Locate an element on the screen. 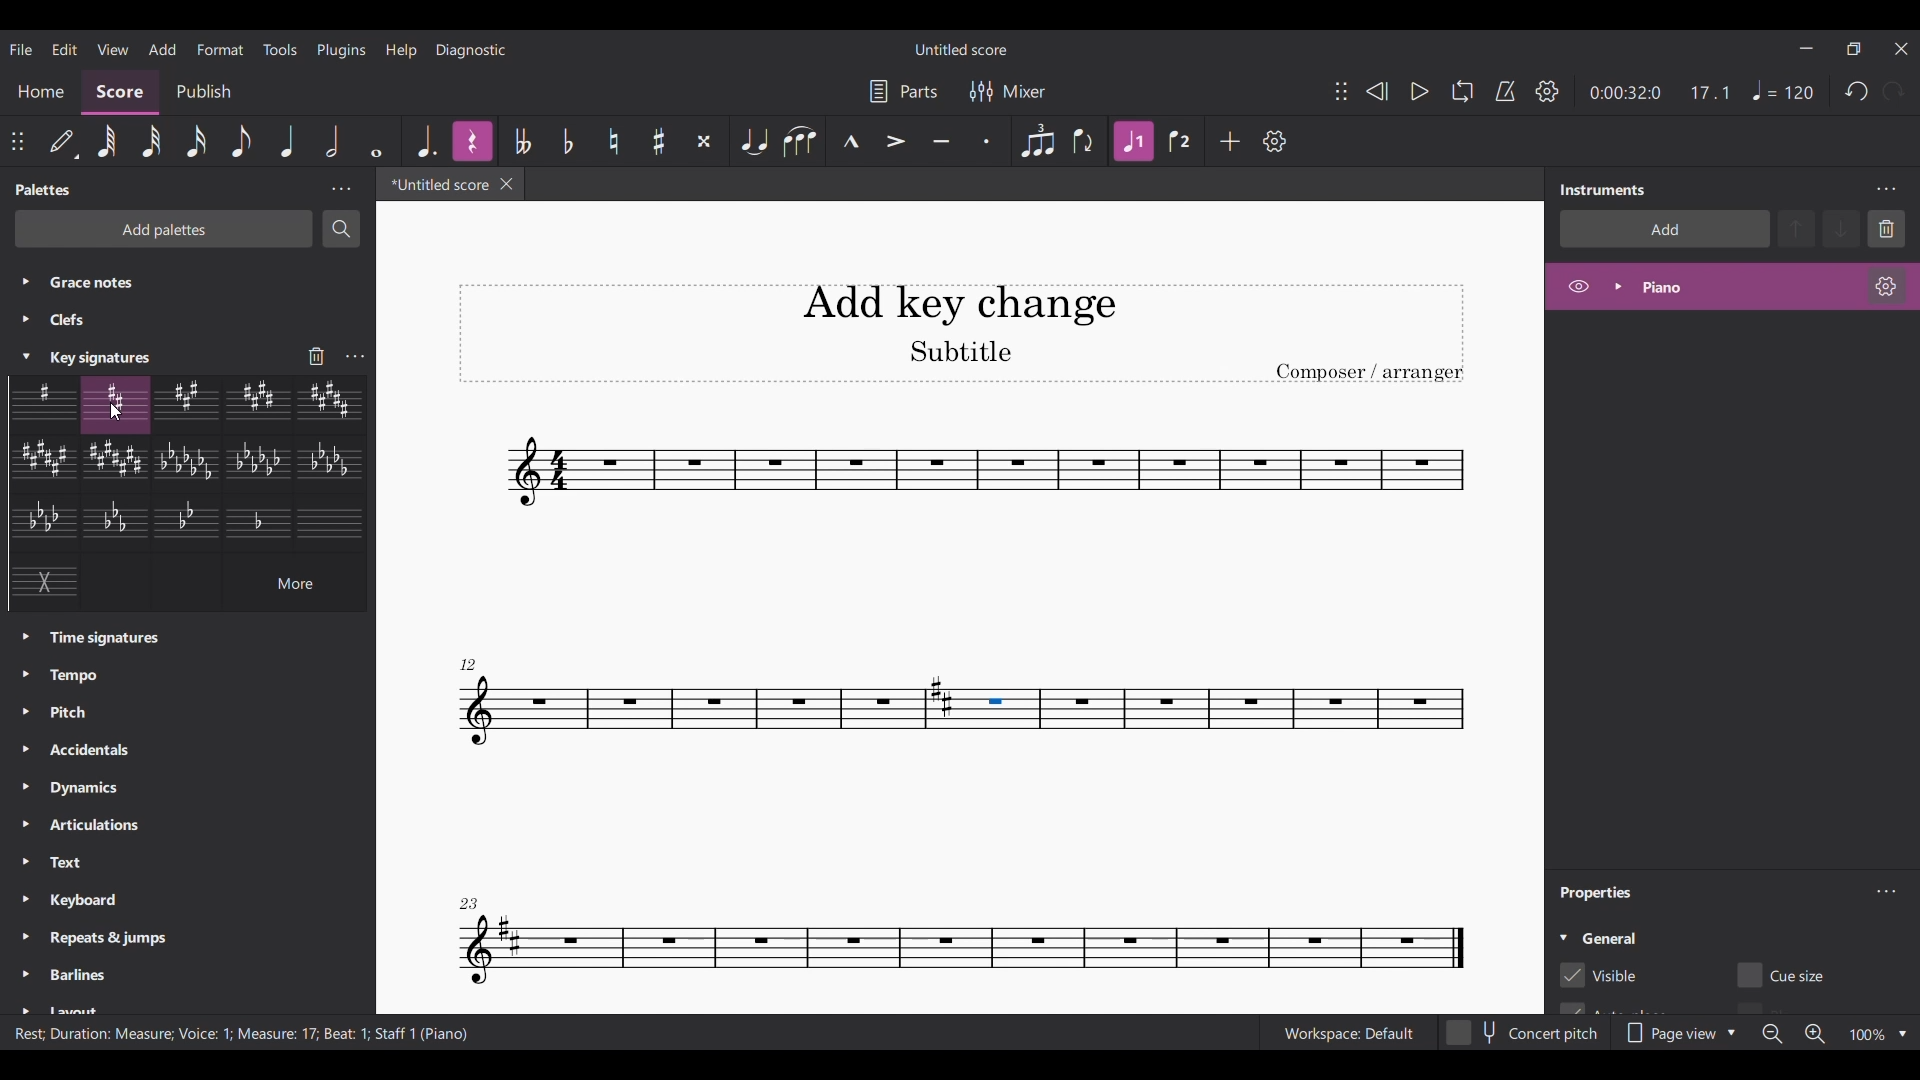 This screenshot has height=1080, width=1920. Zoom out is located at coordinates (1772, 1034).